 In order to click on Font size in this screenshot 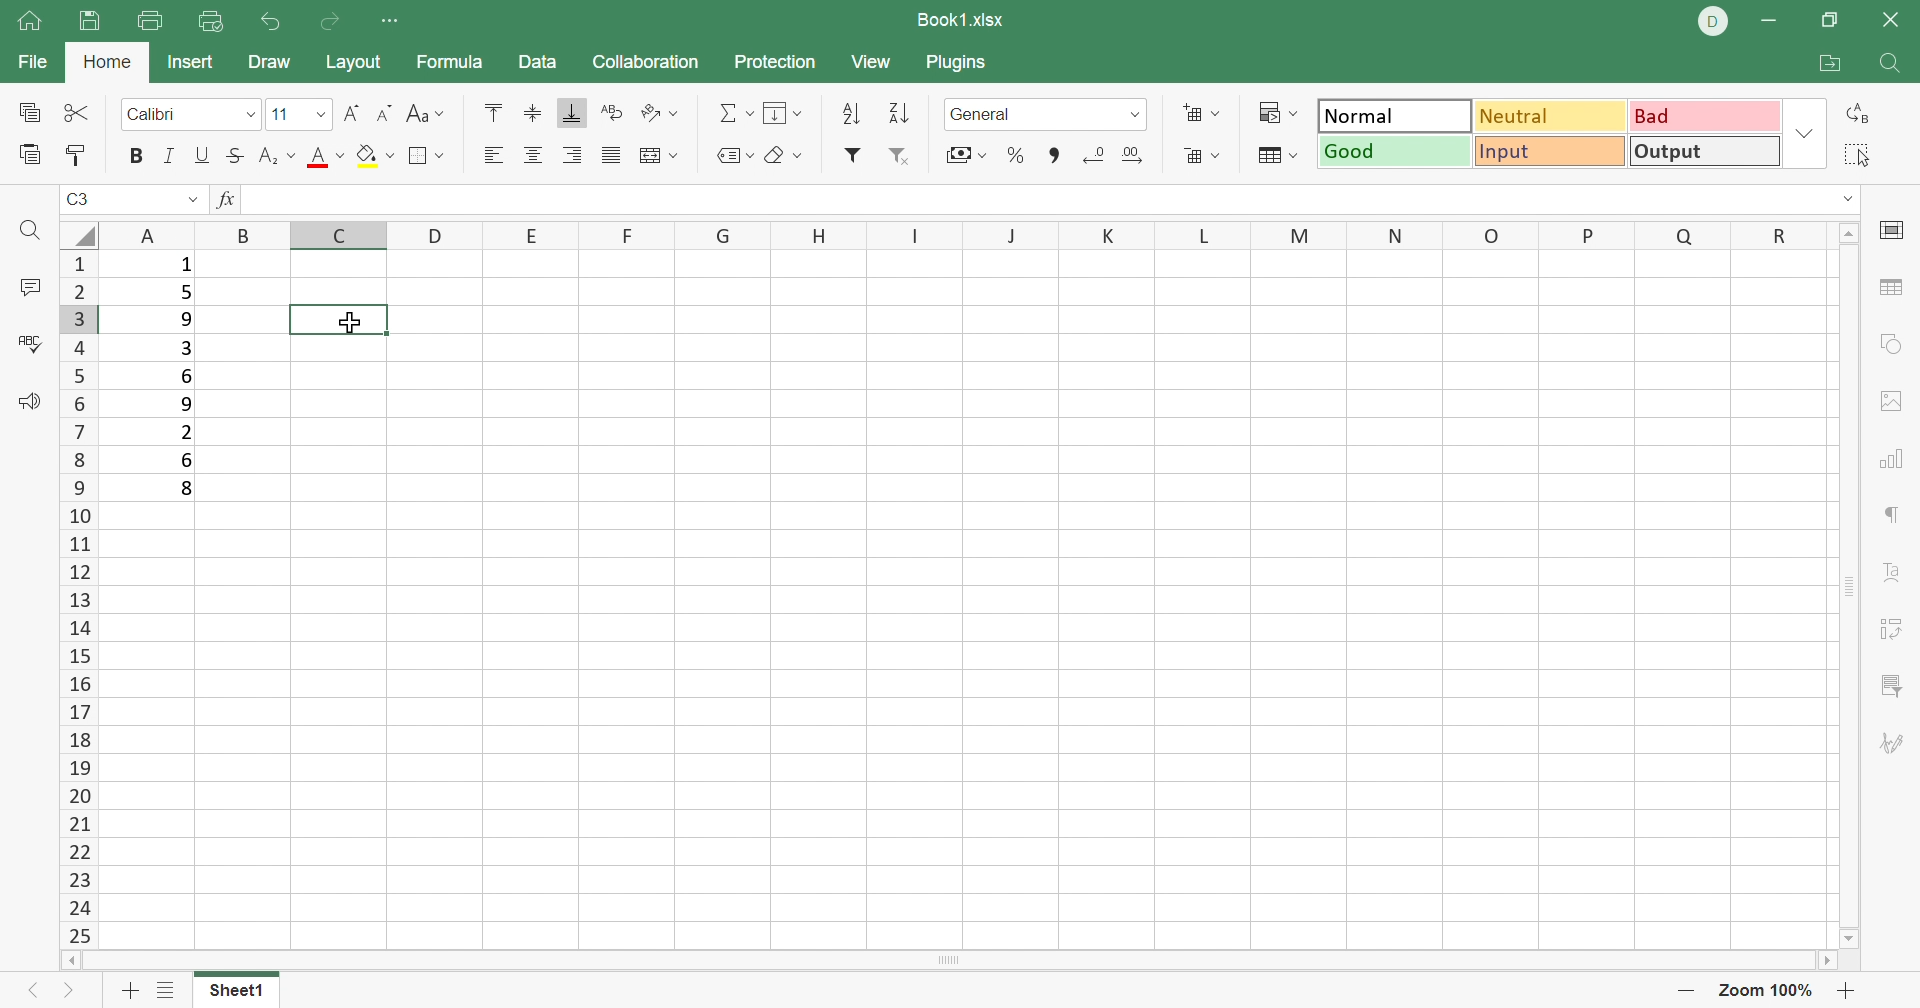, I will do `click(326, 161)`.